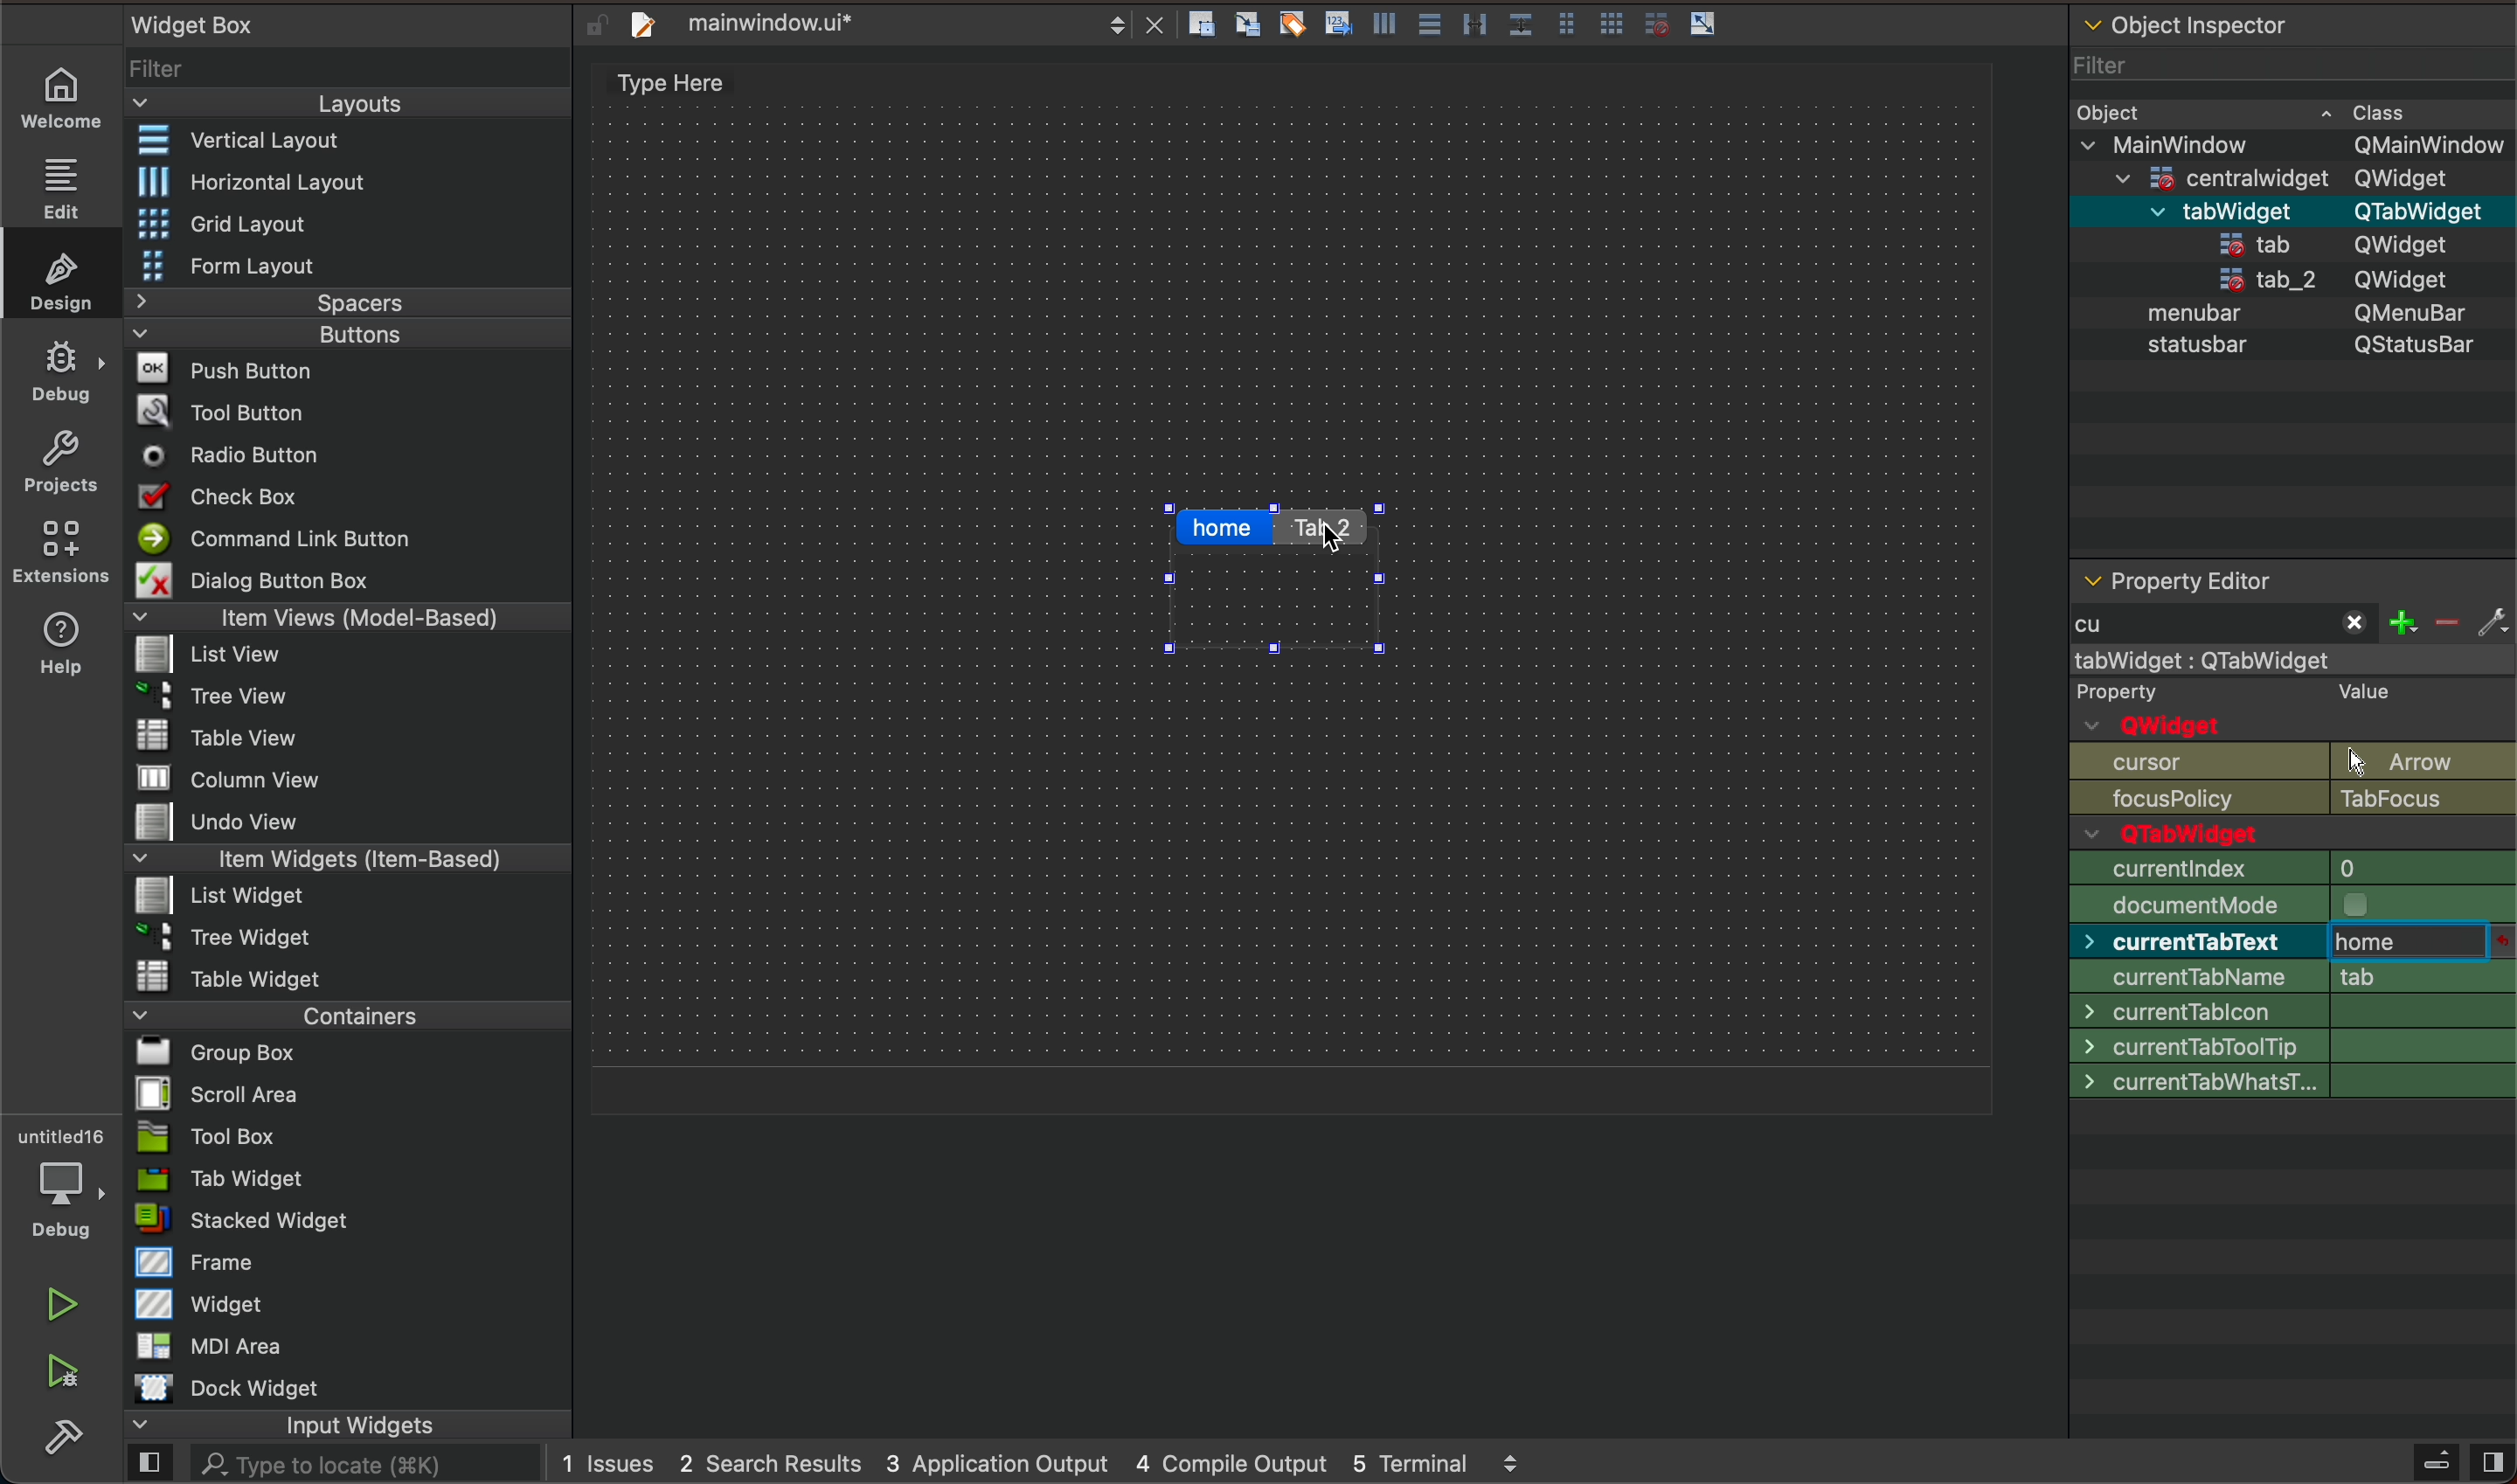 The width and height of the screenshot is (2517, 1484). What do you see at coordinates (2293, 29) in the screenshot?
I see `object inspector` at bounding box center [2293, 29].